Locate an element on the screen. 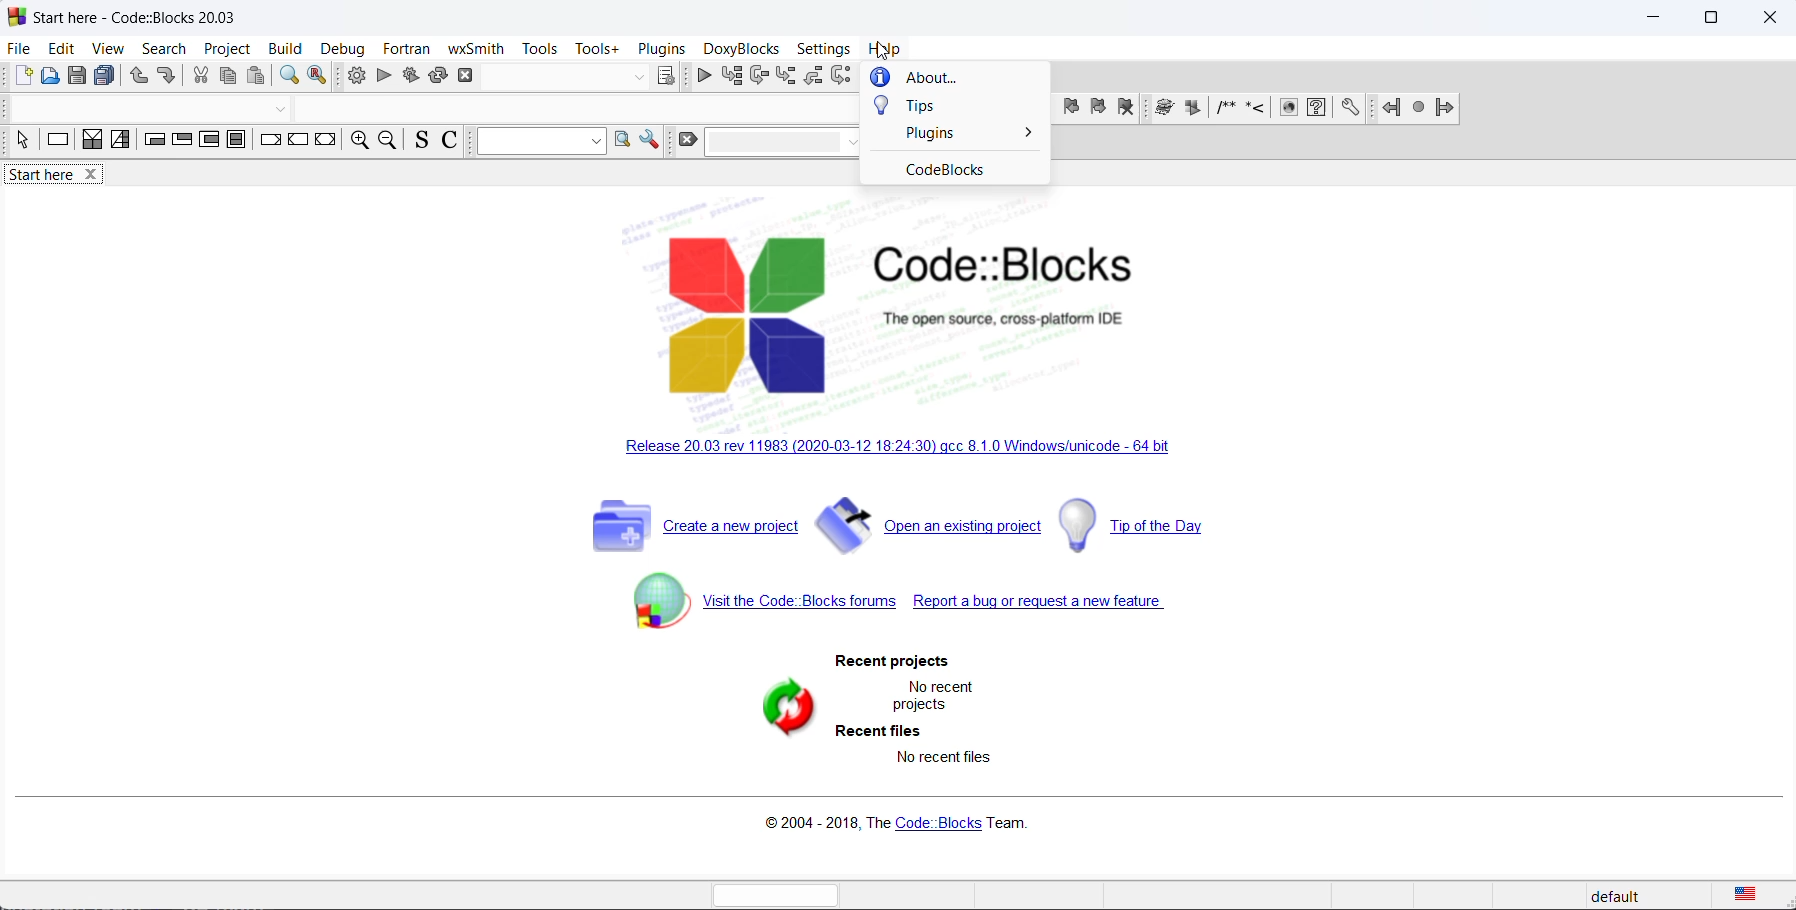 Image resolution: width=1796 pixels, height=910 pixels. block instruction is located at coordinates (236, 141).